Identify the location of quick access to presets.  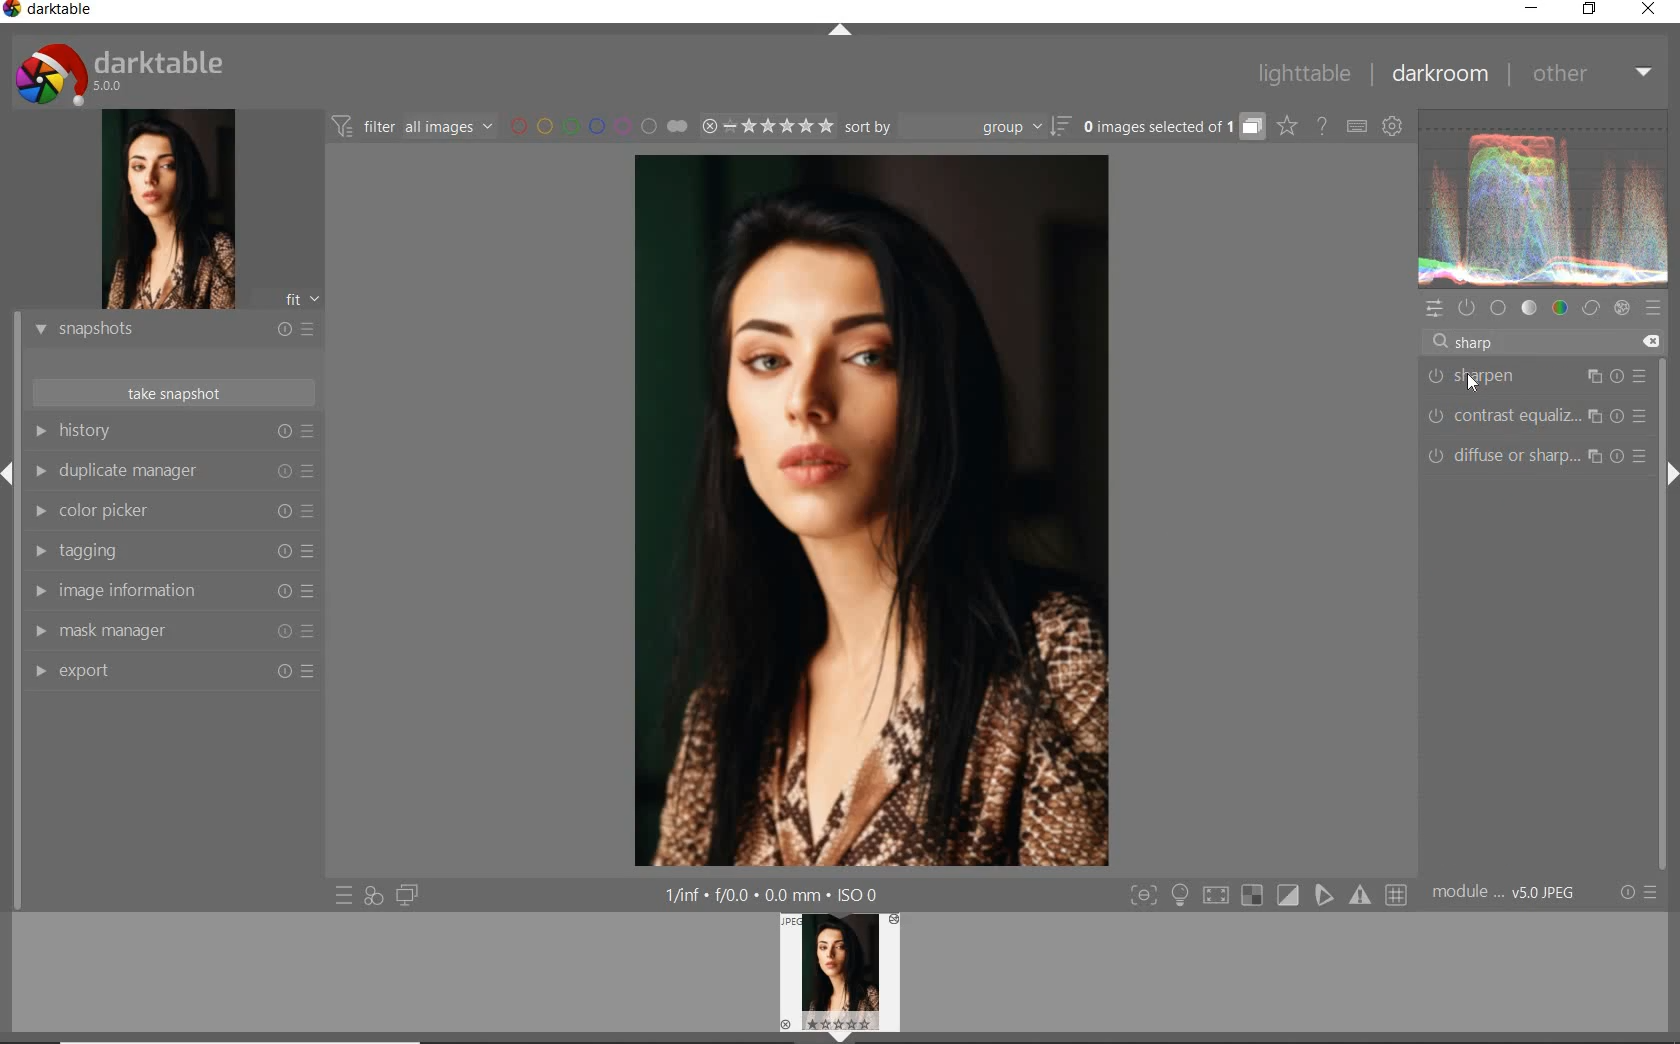
(345, 895).